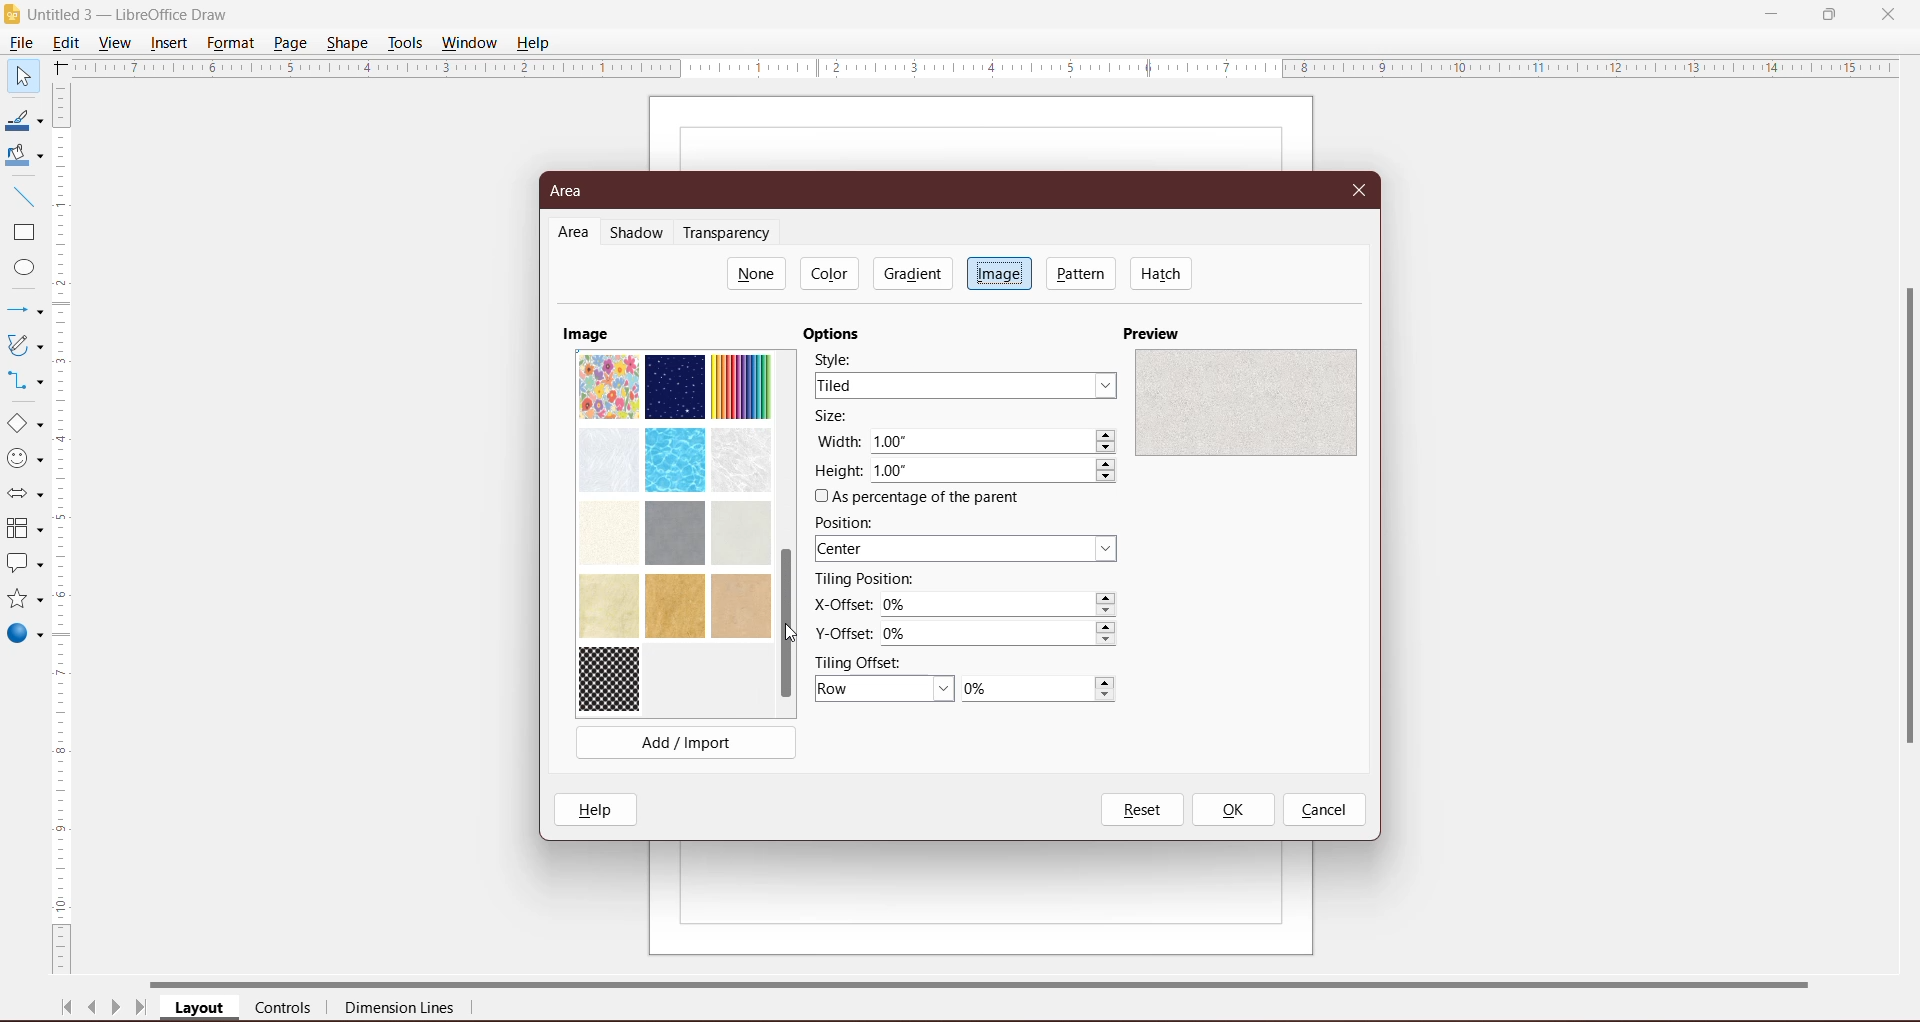 The height and width of the screenshot is (1022, 1920). What do you see at coordinates (865, 579) in the screenshot?
I see `Tiling Position` at bounding box center [865, 579].